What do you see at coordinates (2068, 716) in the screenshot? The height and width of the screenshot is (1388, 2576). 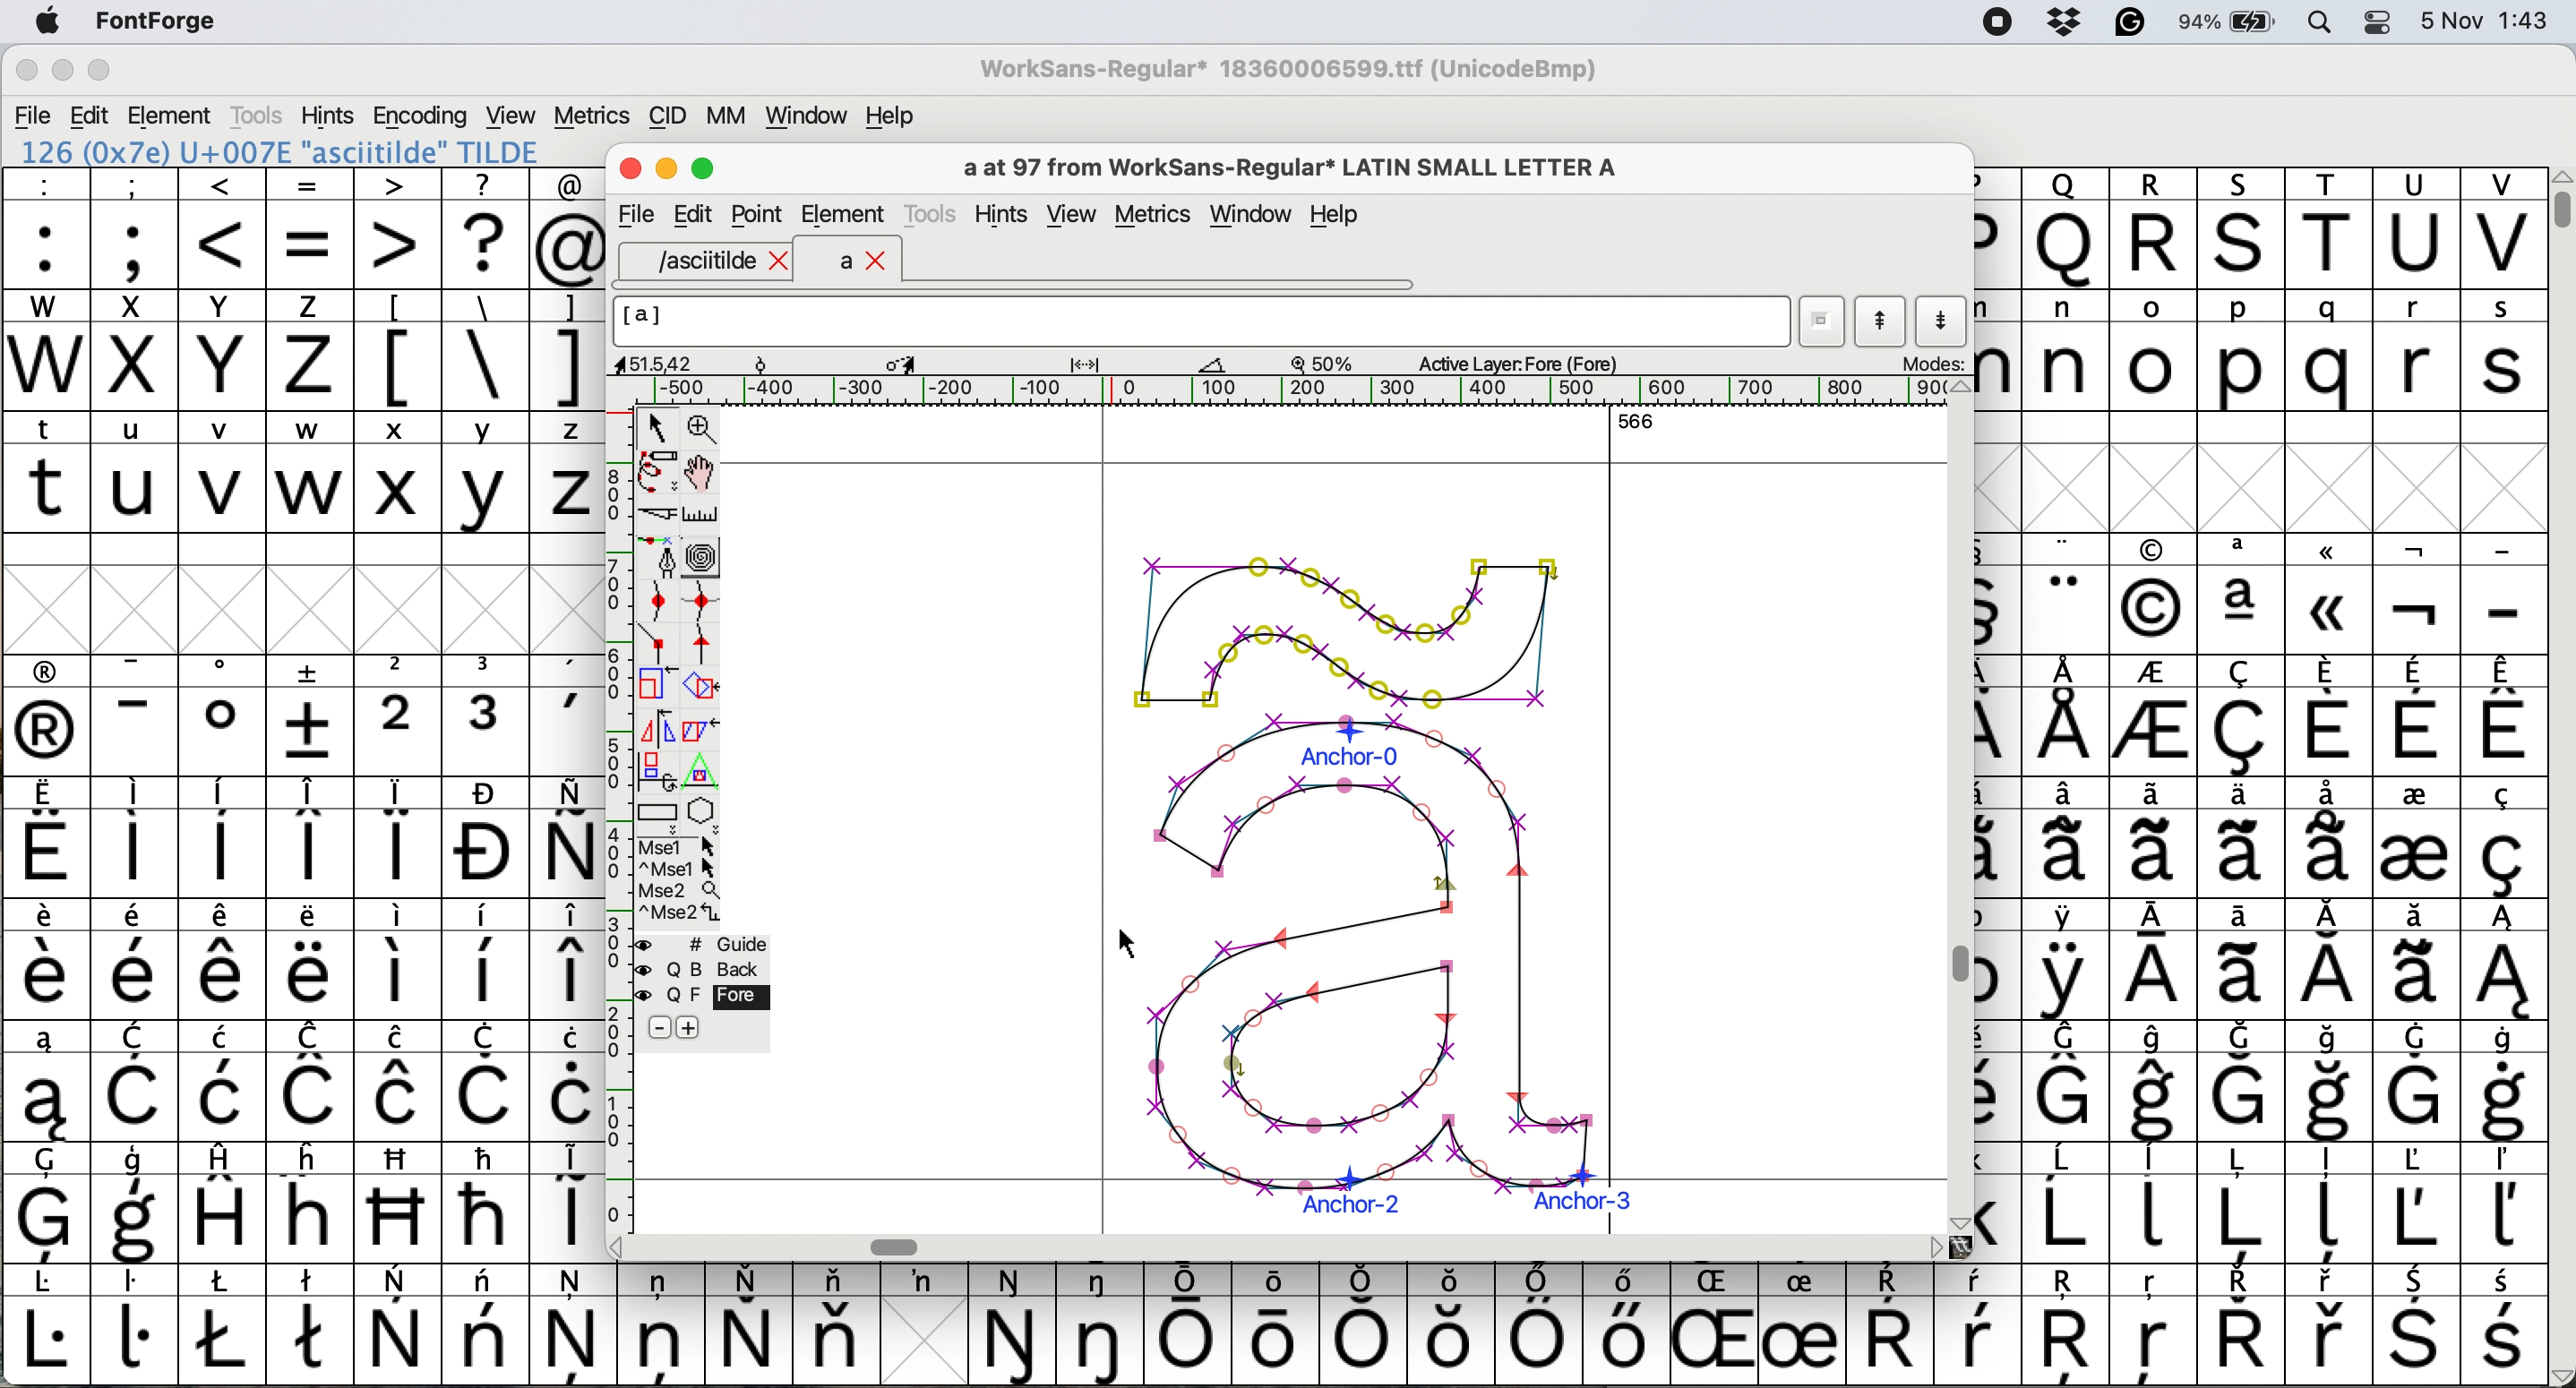 I see `symbol` at bounding box center [2068, 716].